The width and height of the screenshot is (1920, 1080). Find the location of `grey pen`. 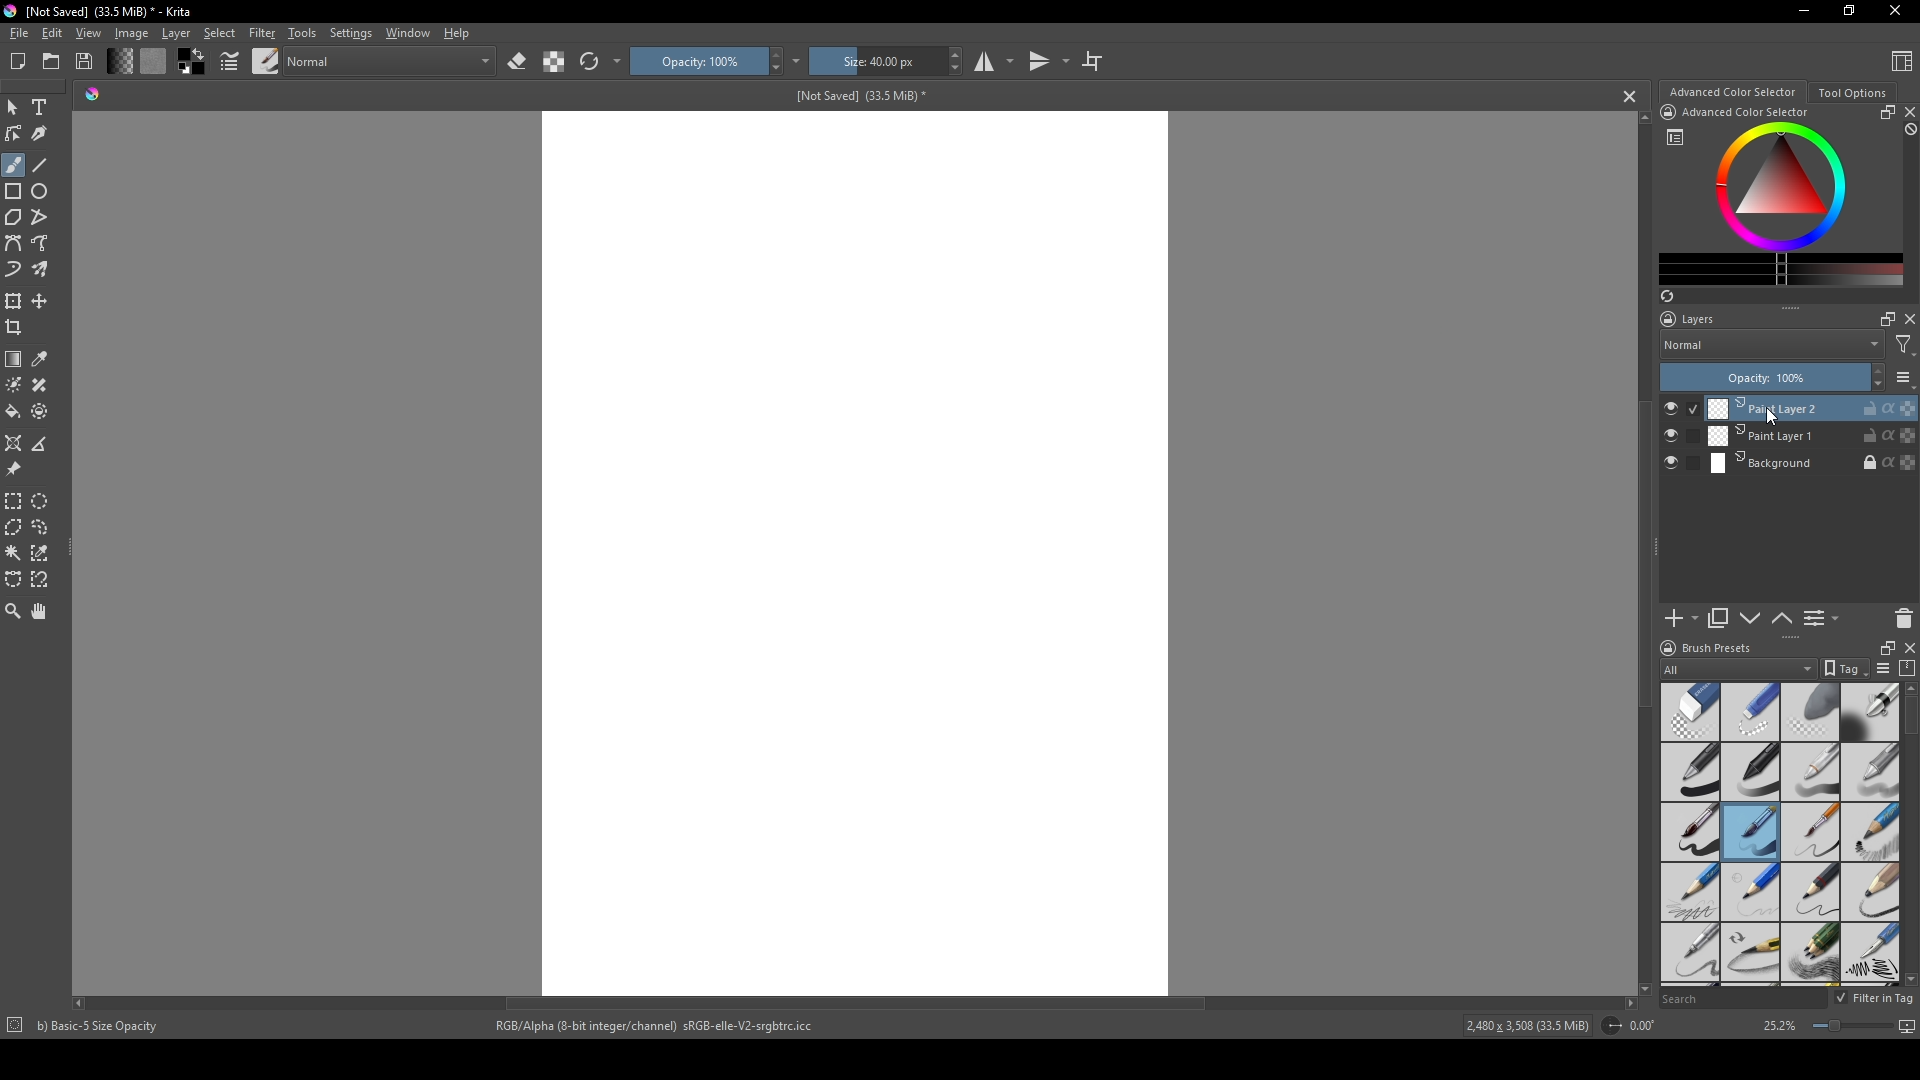

grey pen is located at coordinates (1870, 772).